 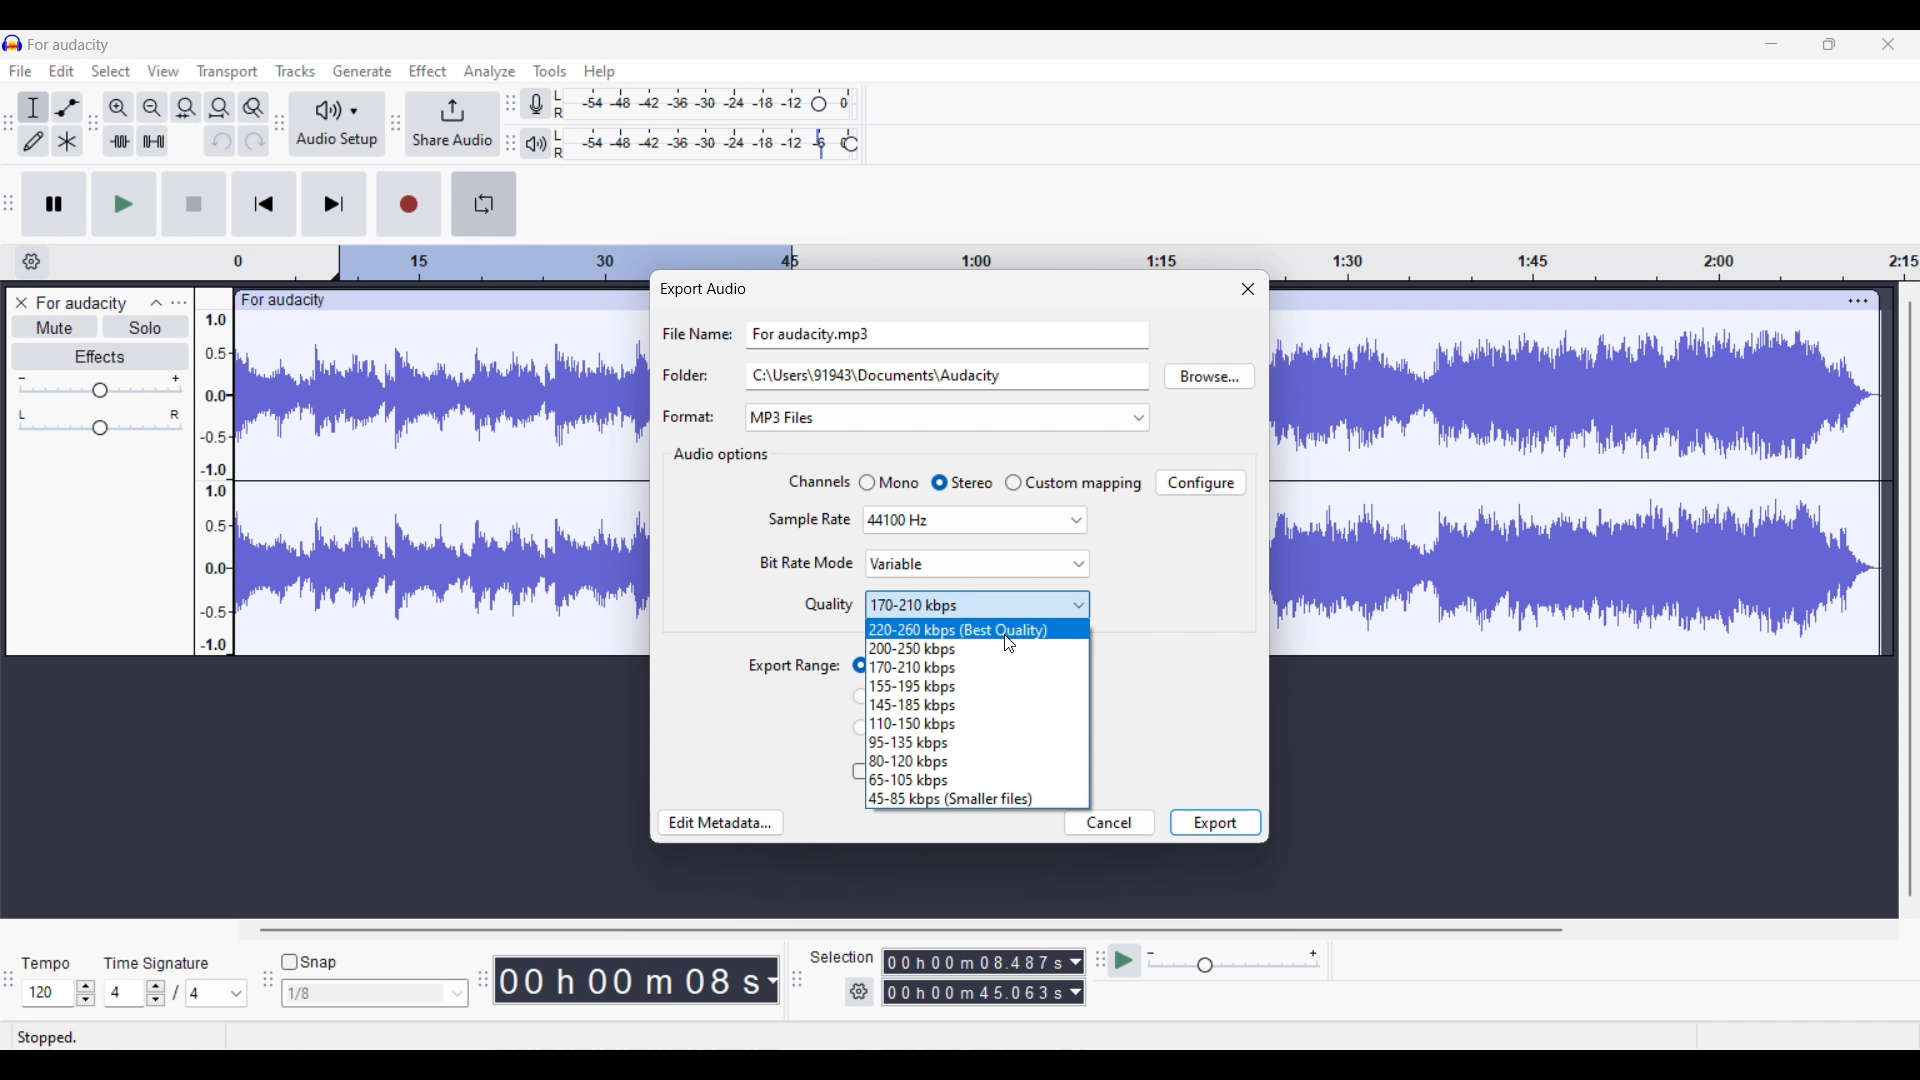 I want to click on Record/Record new track, so click(x=410, y=204).